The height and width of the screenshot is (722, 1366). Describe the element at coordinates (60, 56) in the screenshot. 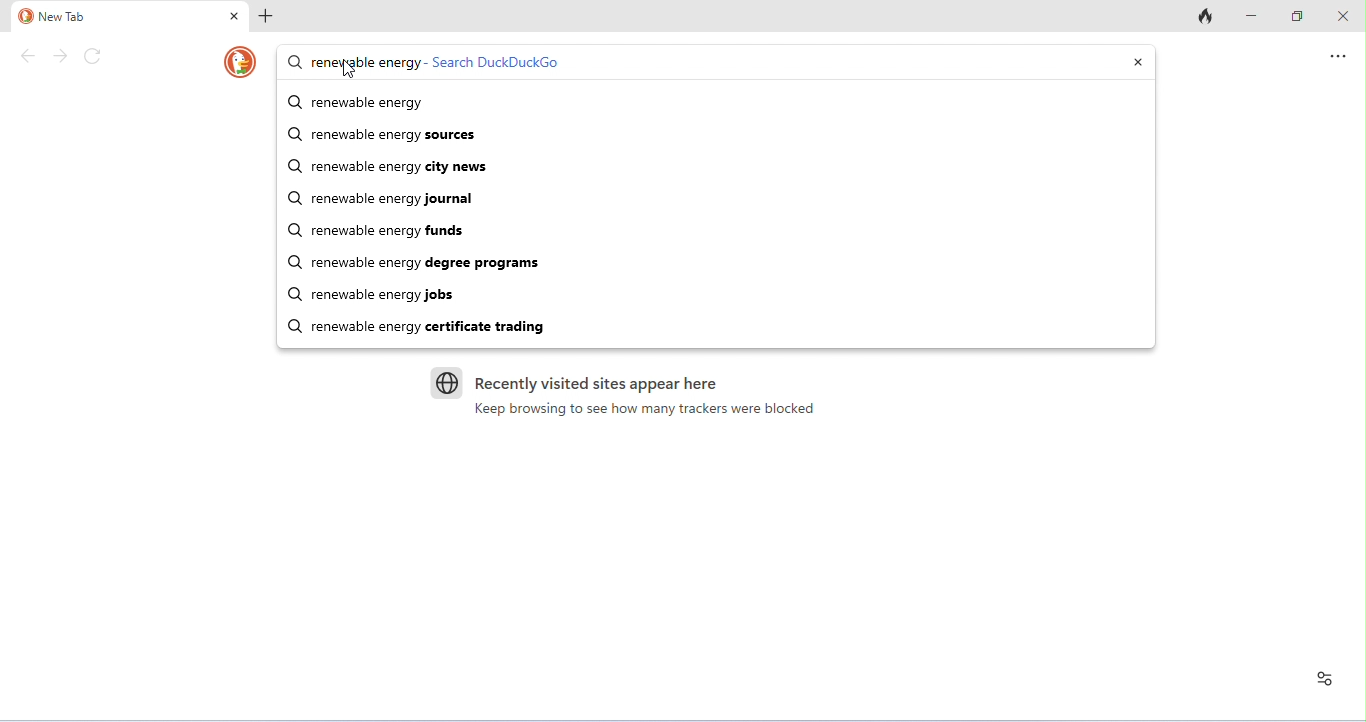

I see `forward` at that location.